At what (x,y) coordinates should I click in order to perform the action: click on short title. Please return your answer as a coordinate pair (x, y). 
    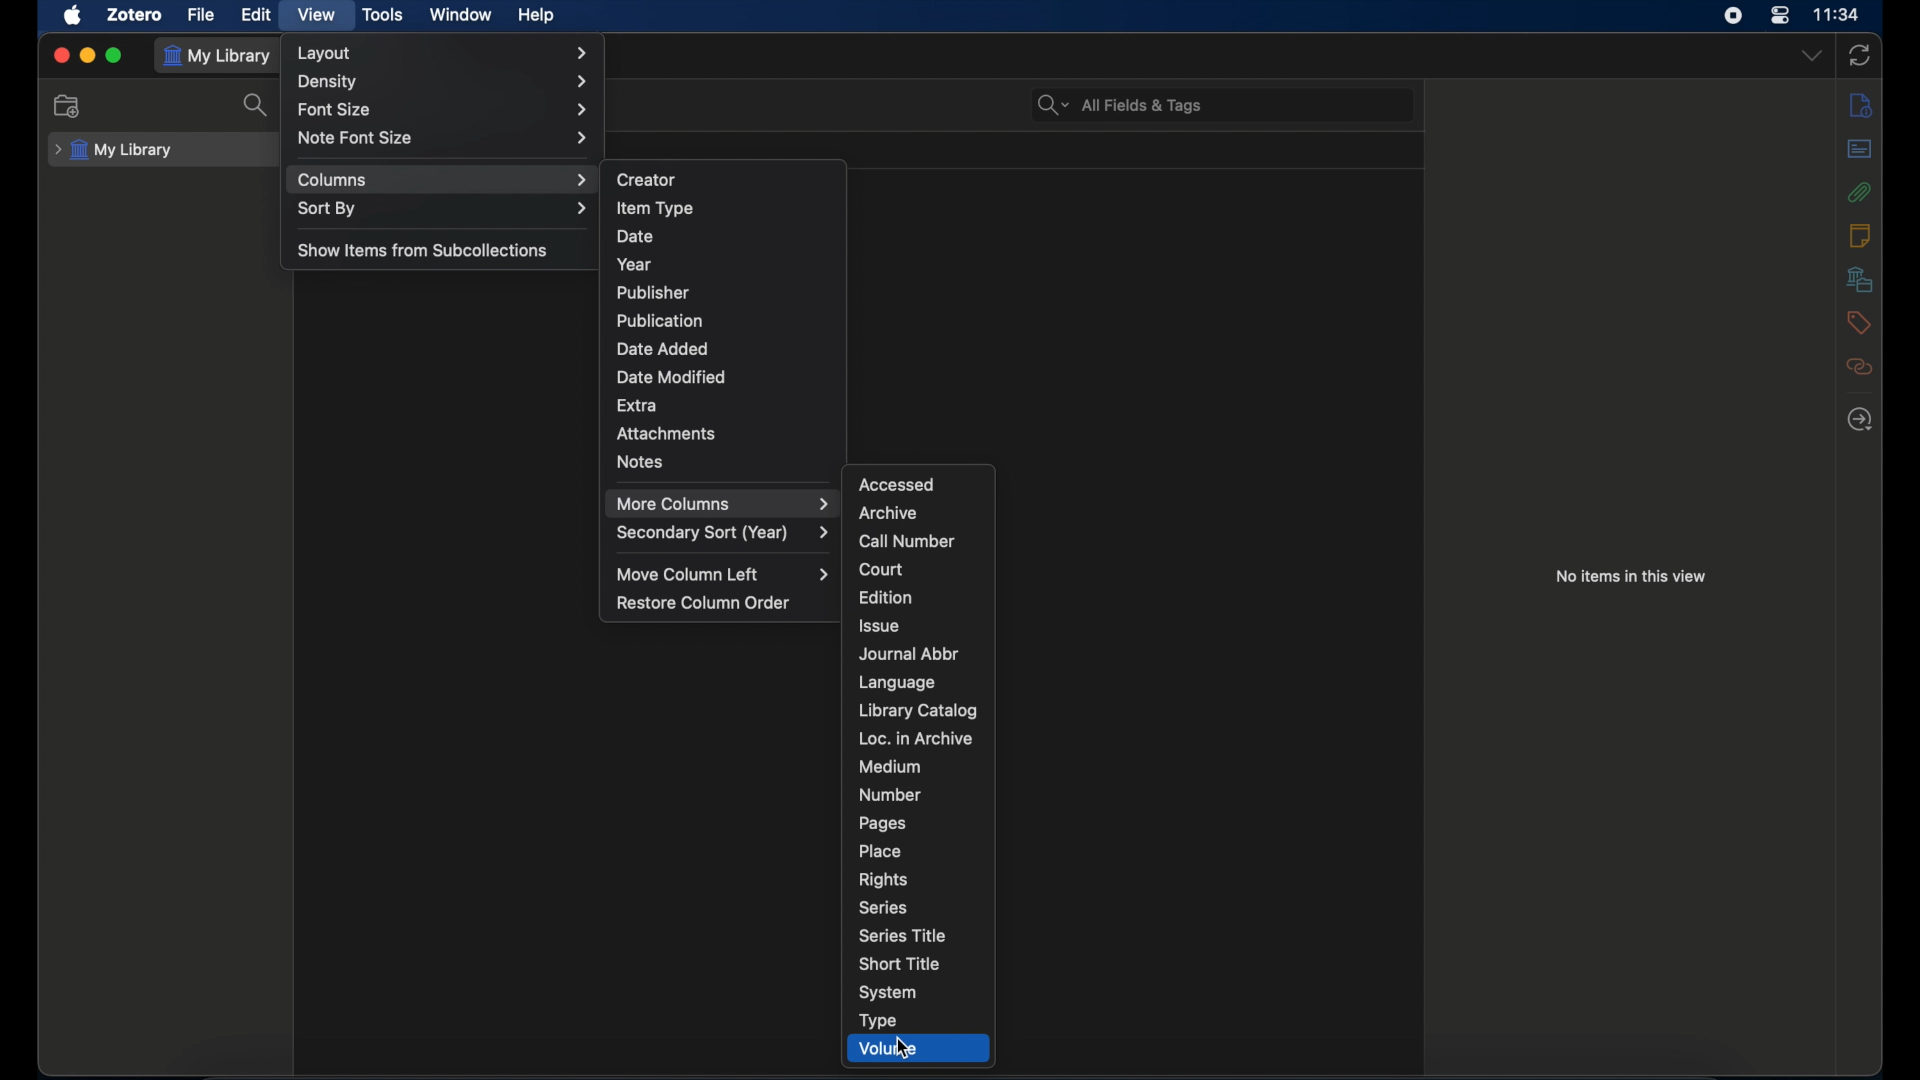
    Looking at the image, I should click on (899, 964).